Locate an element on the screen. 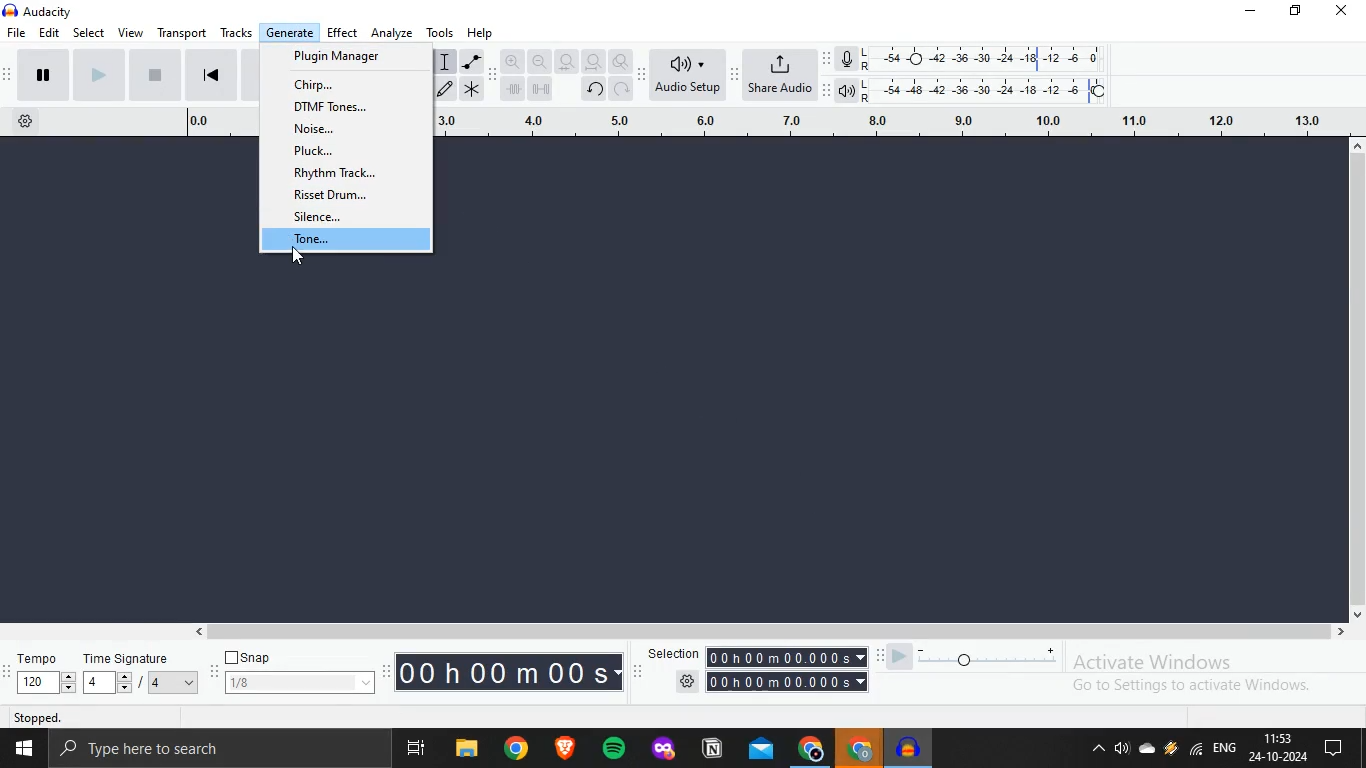  Date and time is located at coordinates (1280, 749).